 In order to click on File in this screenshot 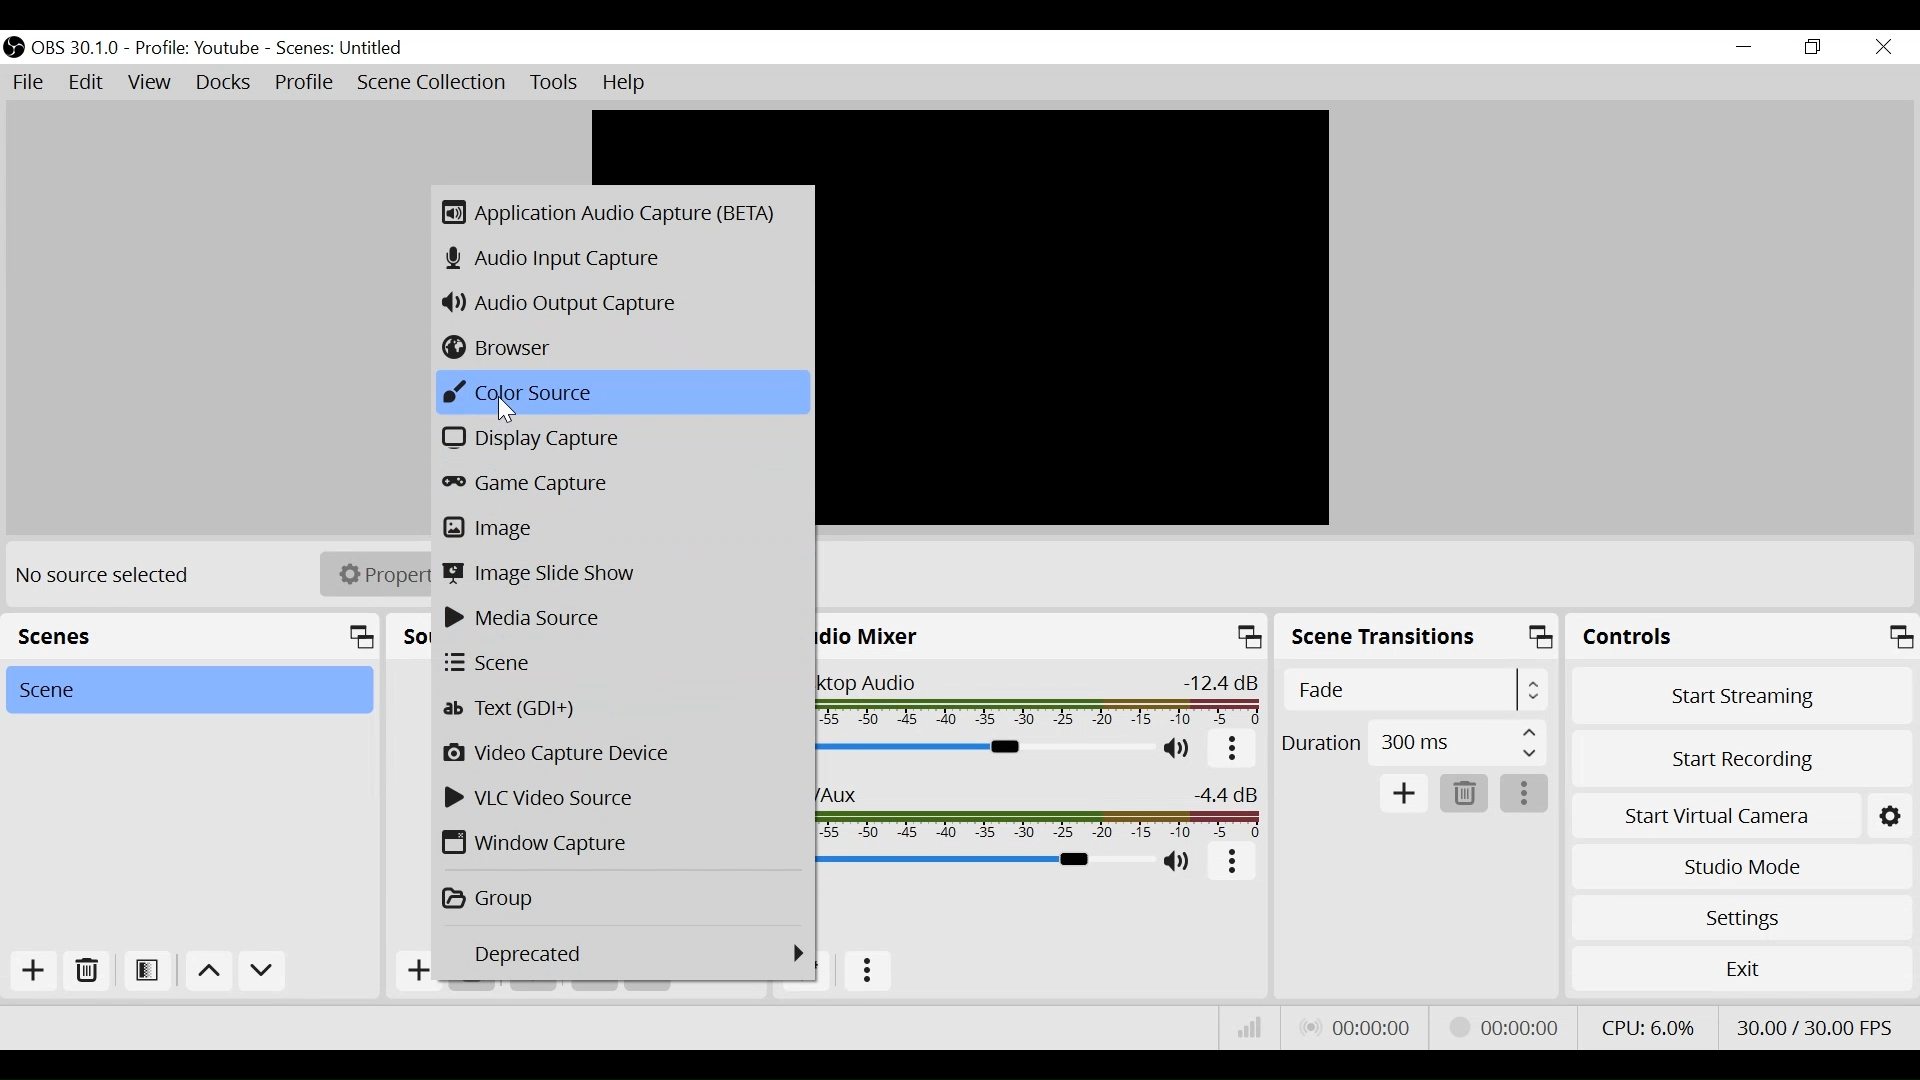, I will do `click(27, 81)`.